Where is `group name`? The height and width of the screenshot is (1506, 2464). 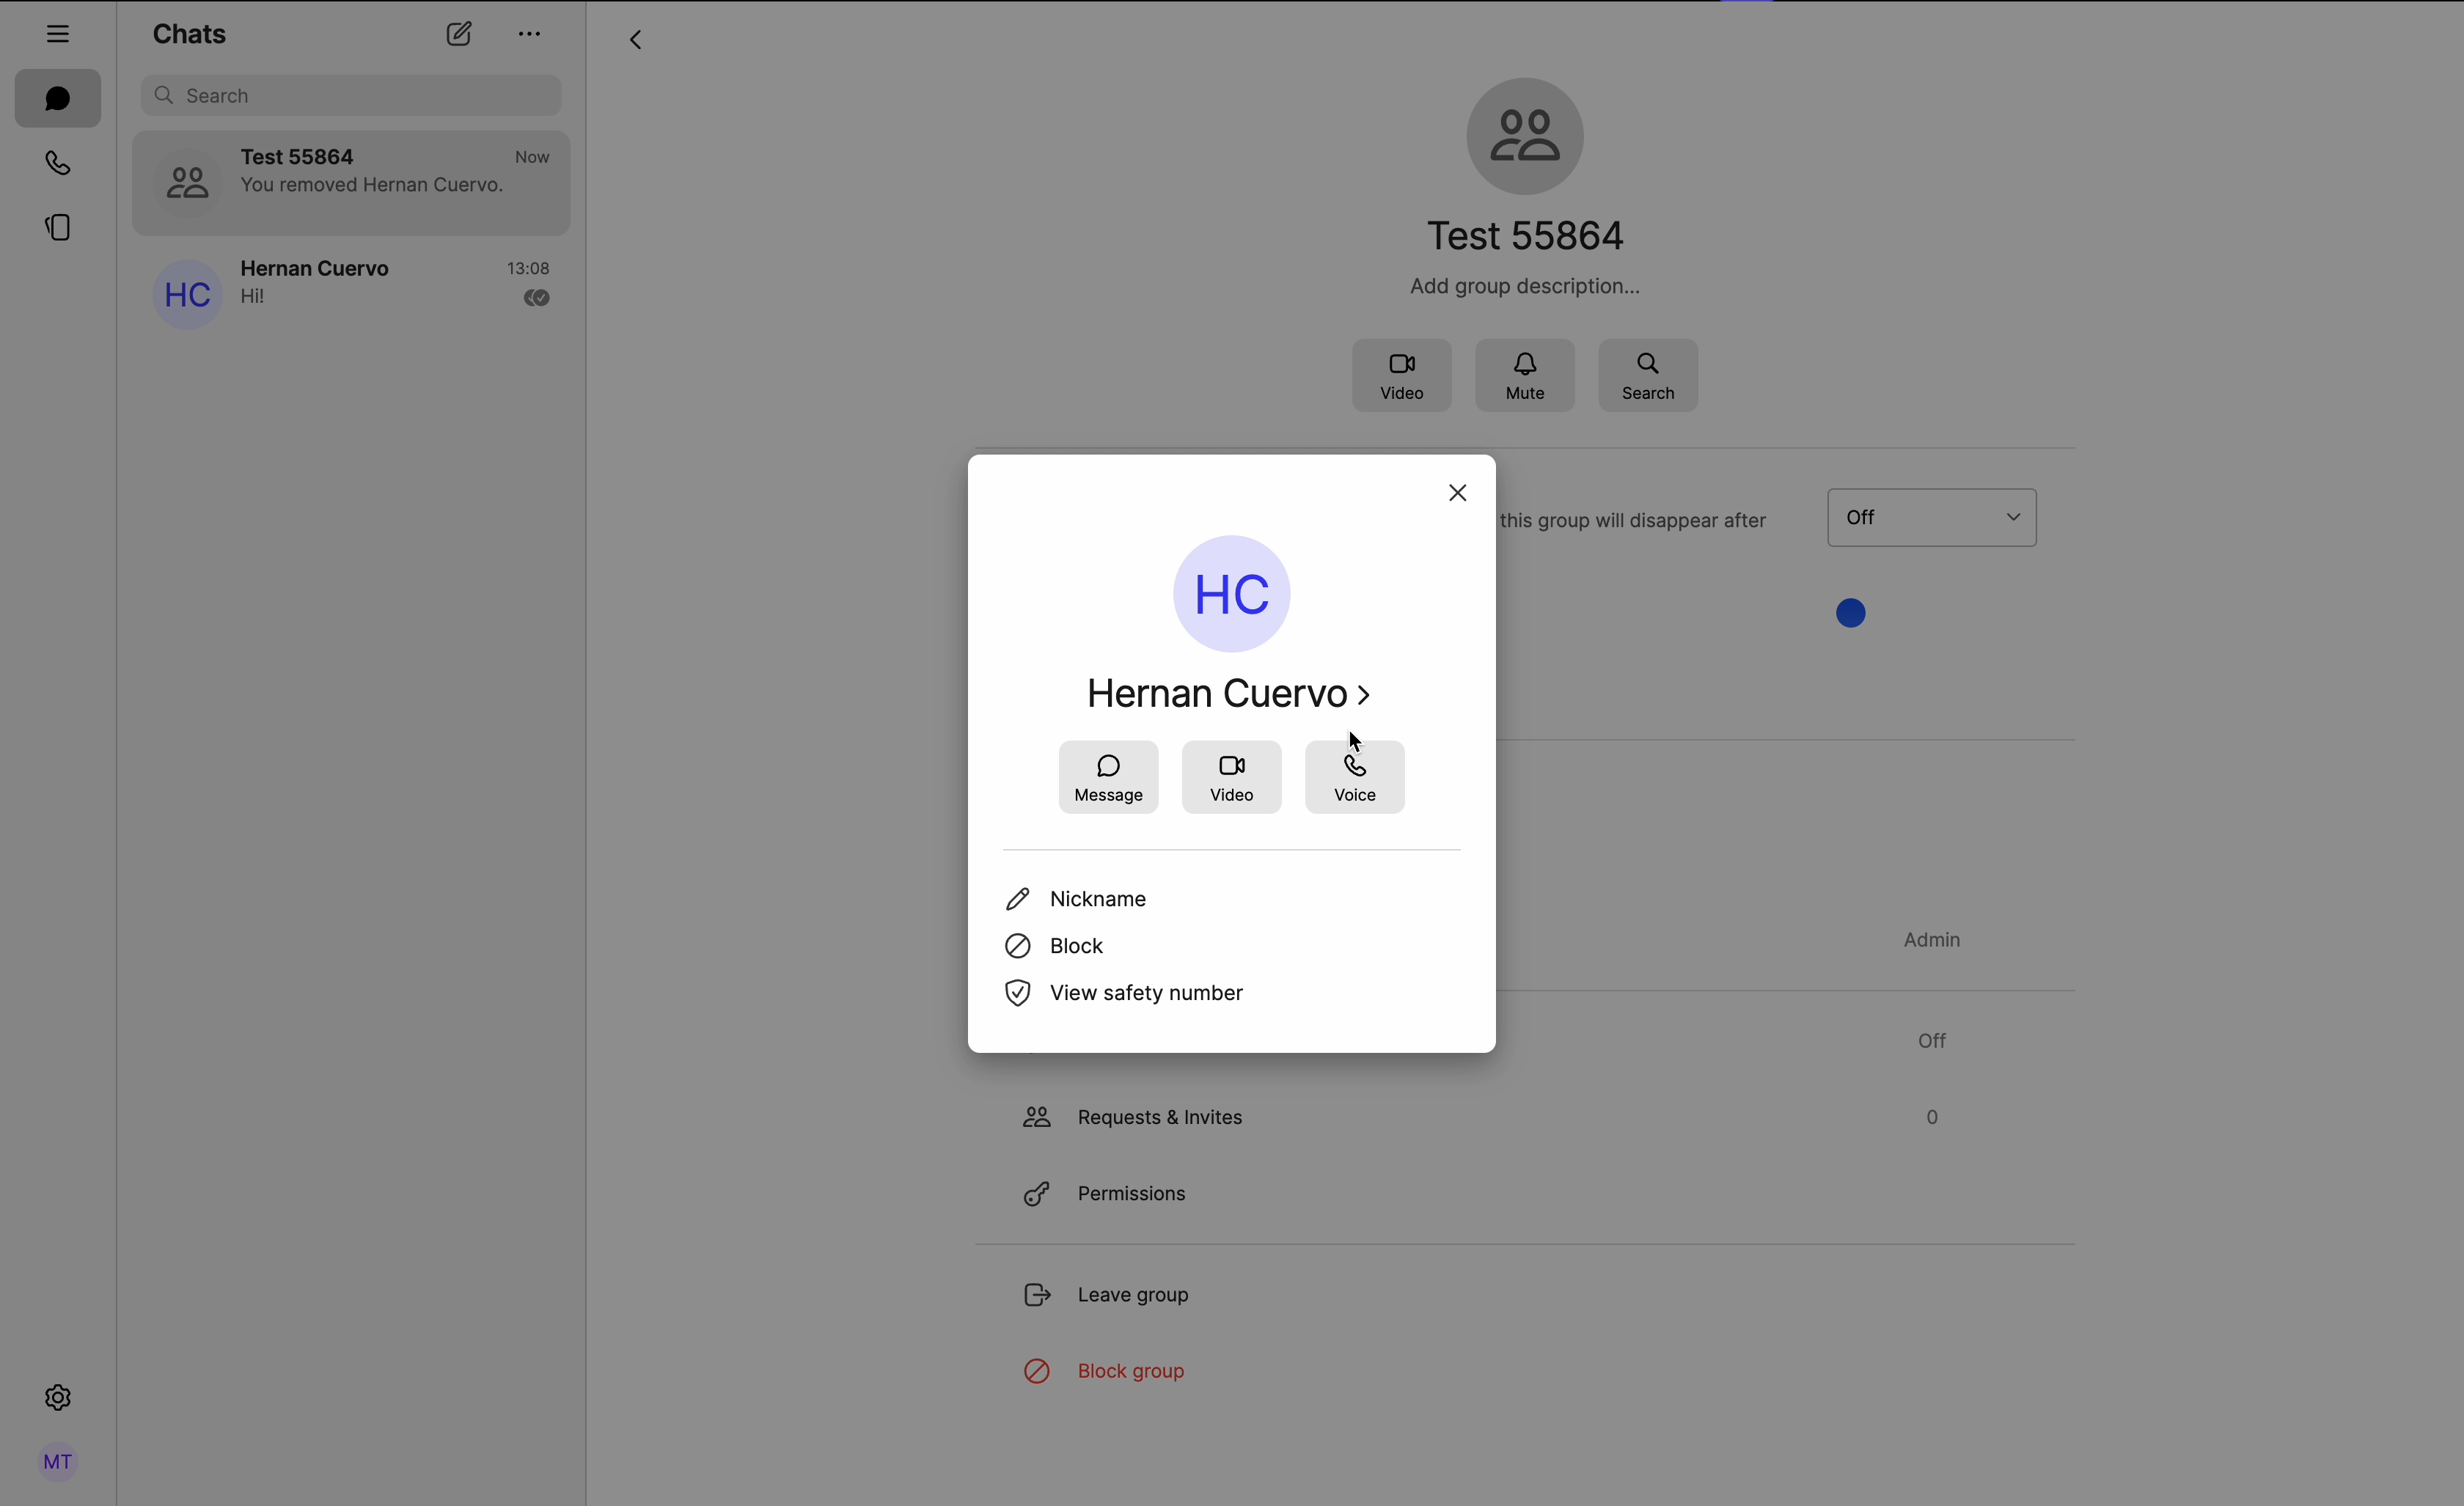 group name is located at coordinates (1524, 184).